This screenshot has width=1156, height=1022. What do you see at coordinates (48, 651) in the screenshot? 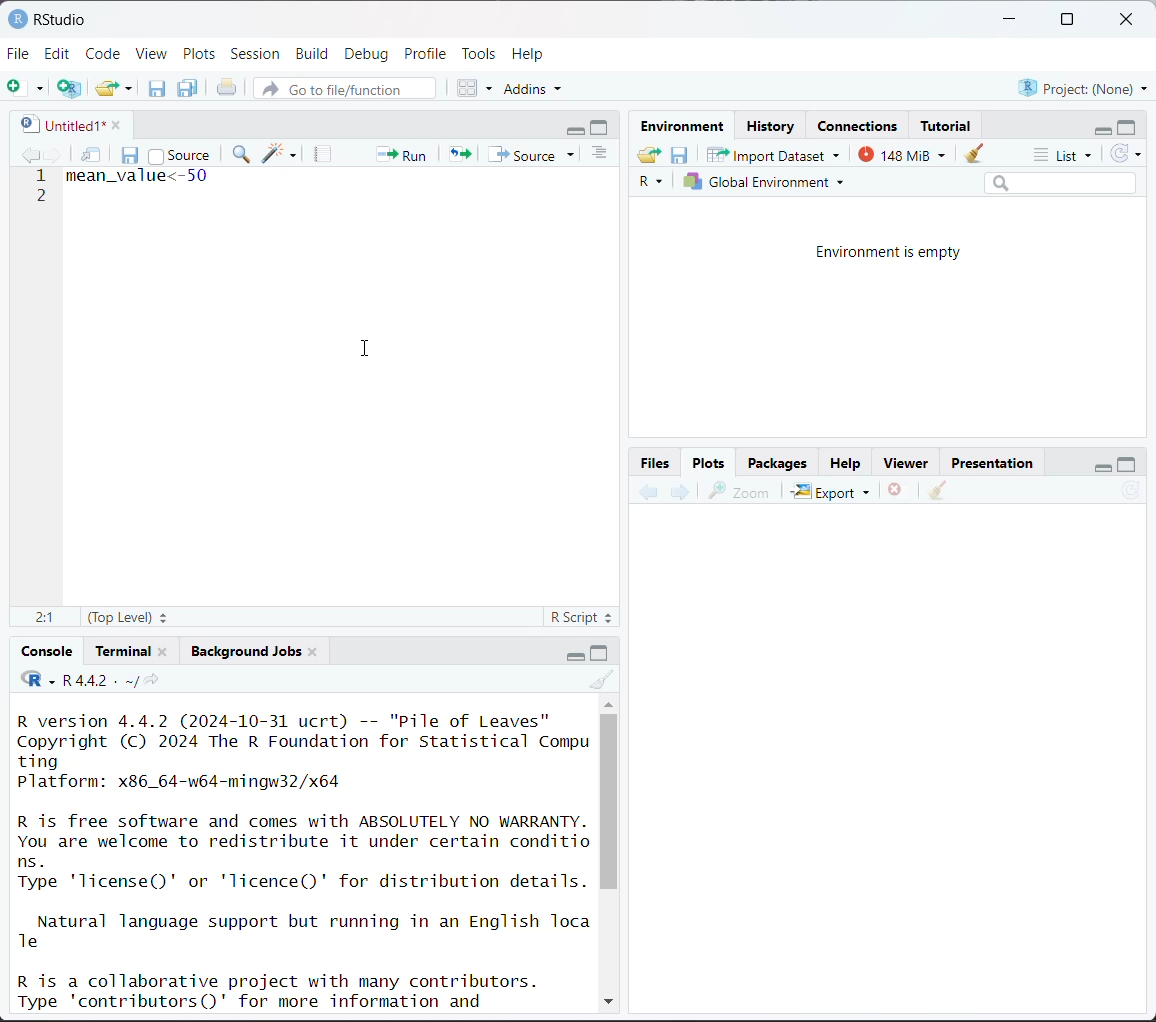
I see `Console` at bounding box center [48, 651].